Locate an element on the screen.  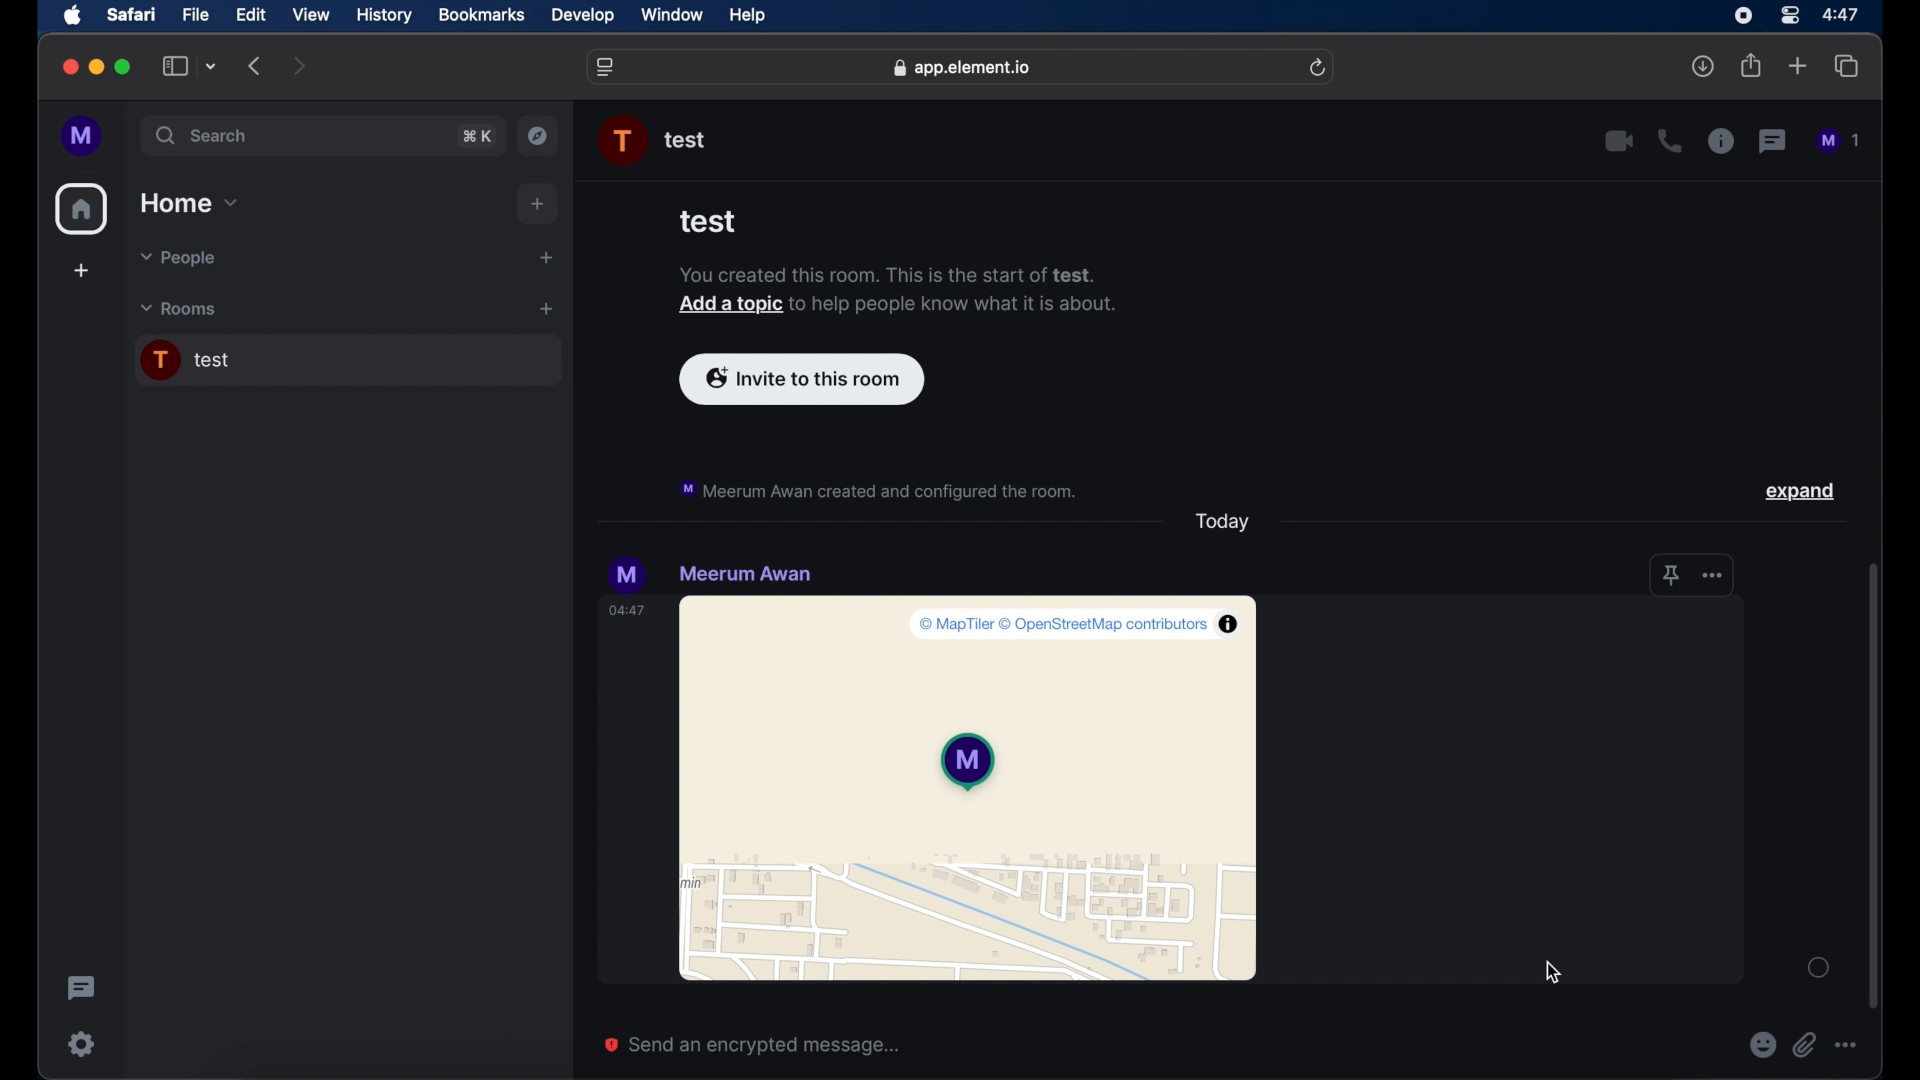
tab group  picker is located at coordinates (211, 67).